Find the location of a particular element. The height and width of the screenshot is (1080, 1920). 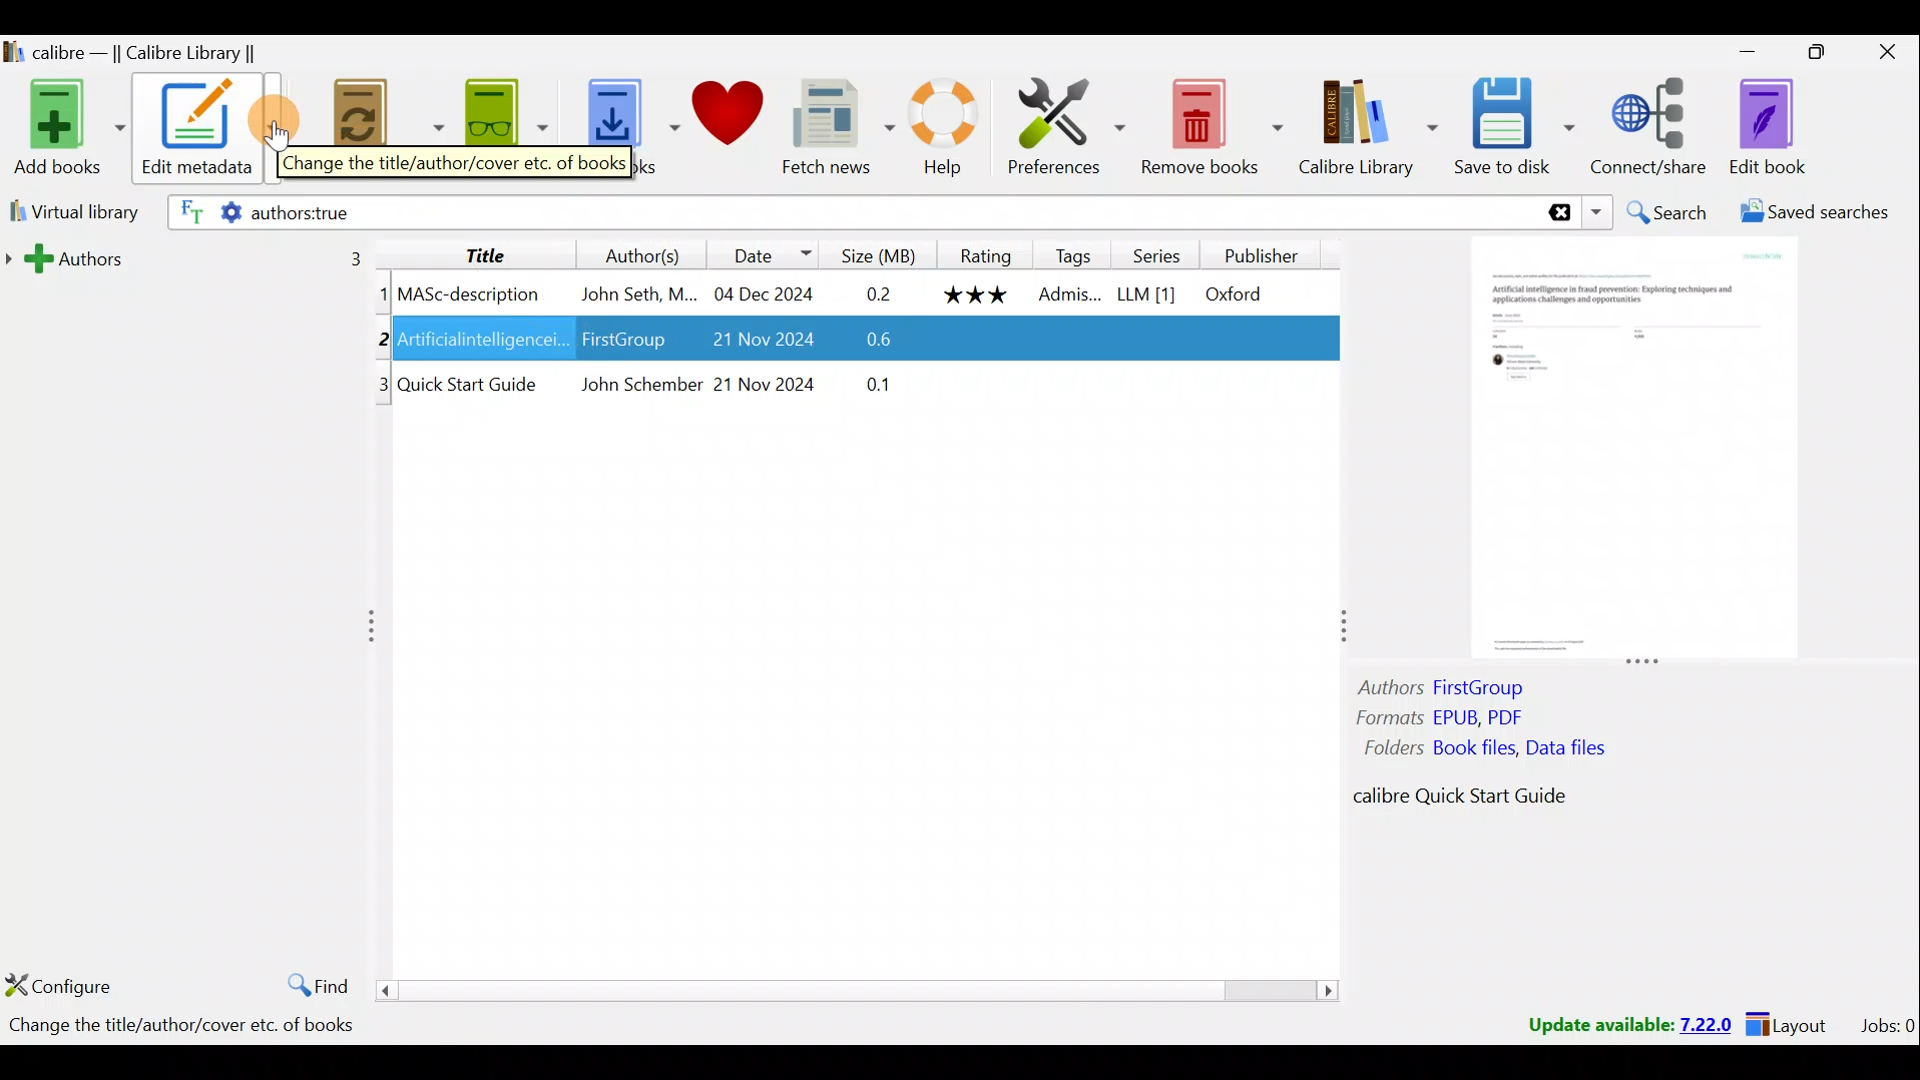

View is located at coordinates (491, 110).